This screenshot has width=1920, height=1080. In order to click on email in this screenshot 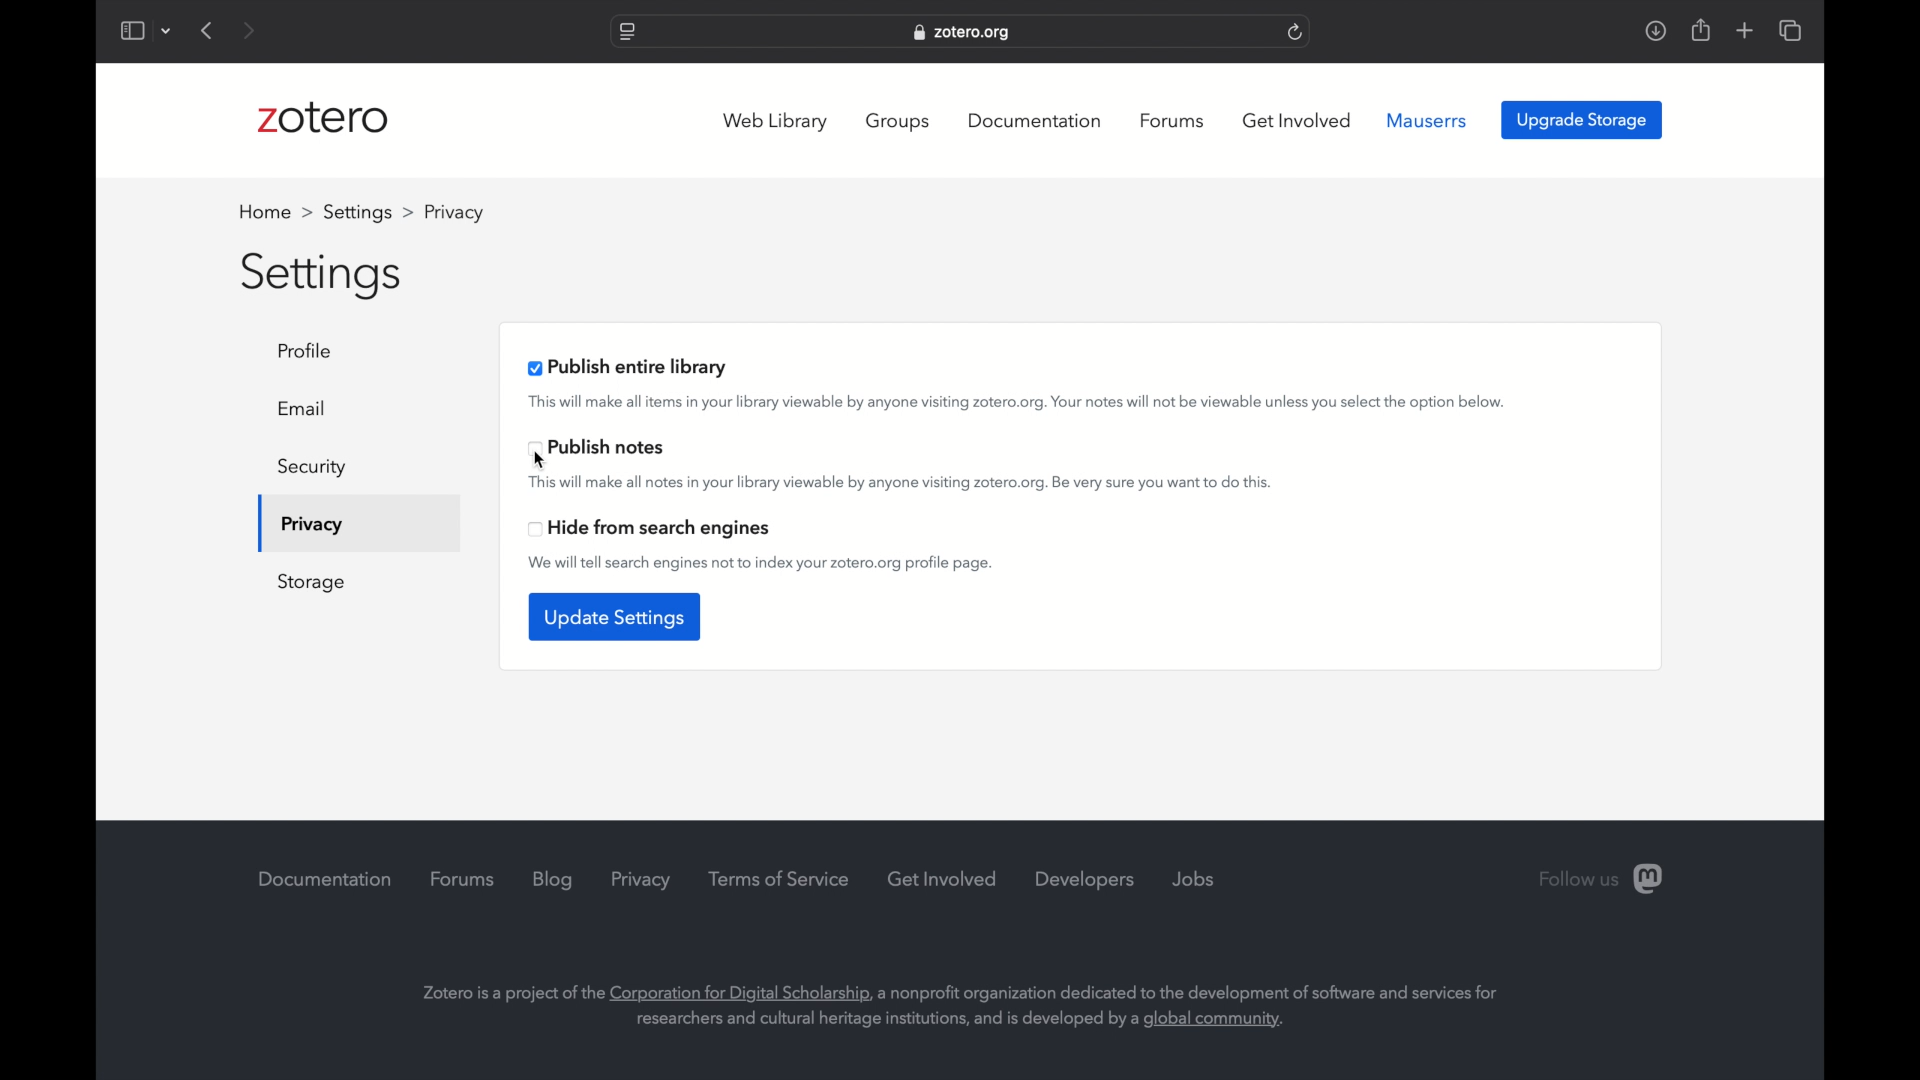, I will do `click(304, 408)`.